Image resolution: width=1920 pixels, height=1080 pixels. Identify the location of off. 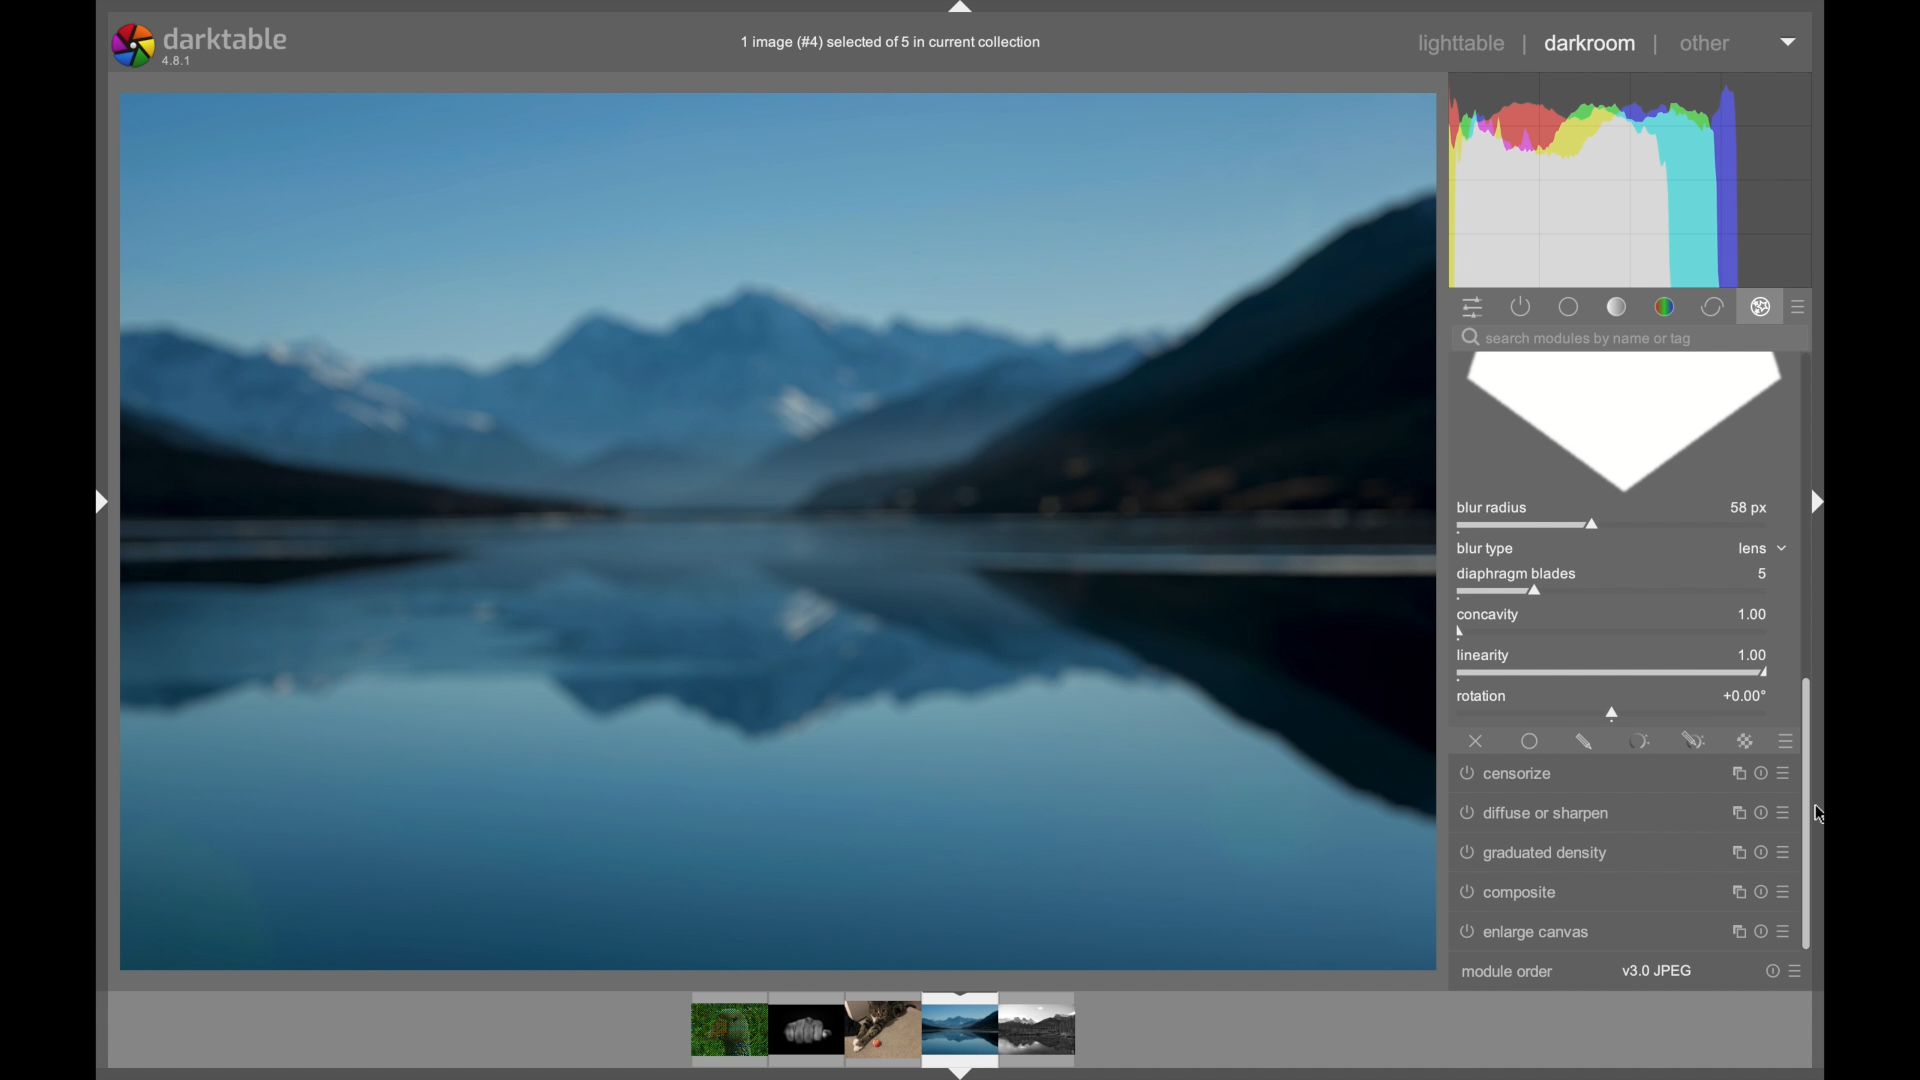
(1476, 739).